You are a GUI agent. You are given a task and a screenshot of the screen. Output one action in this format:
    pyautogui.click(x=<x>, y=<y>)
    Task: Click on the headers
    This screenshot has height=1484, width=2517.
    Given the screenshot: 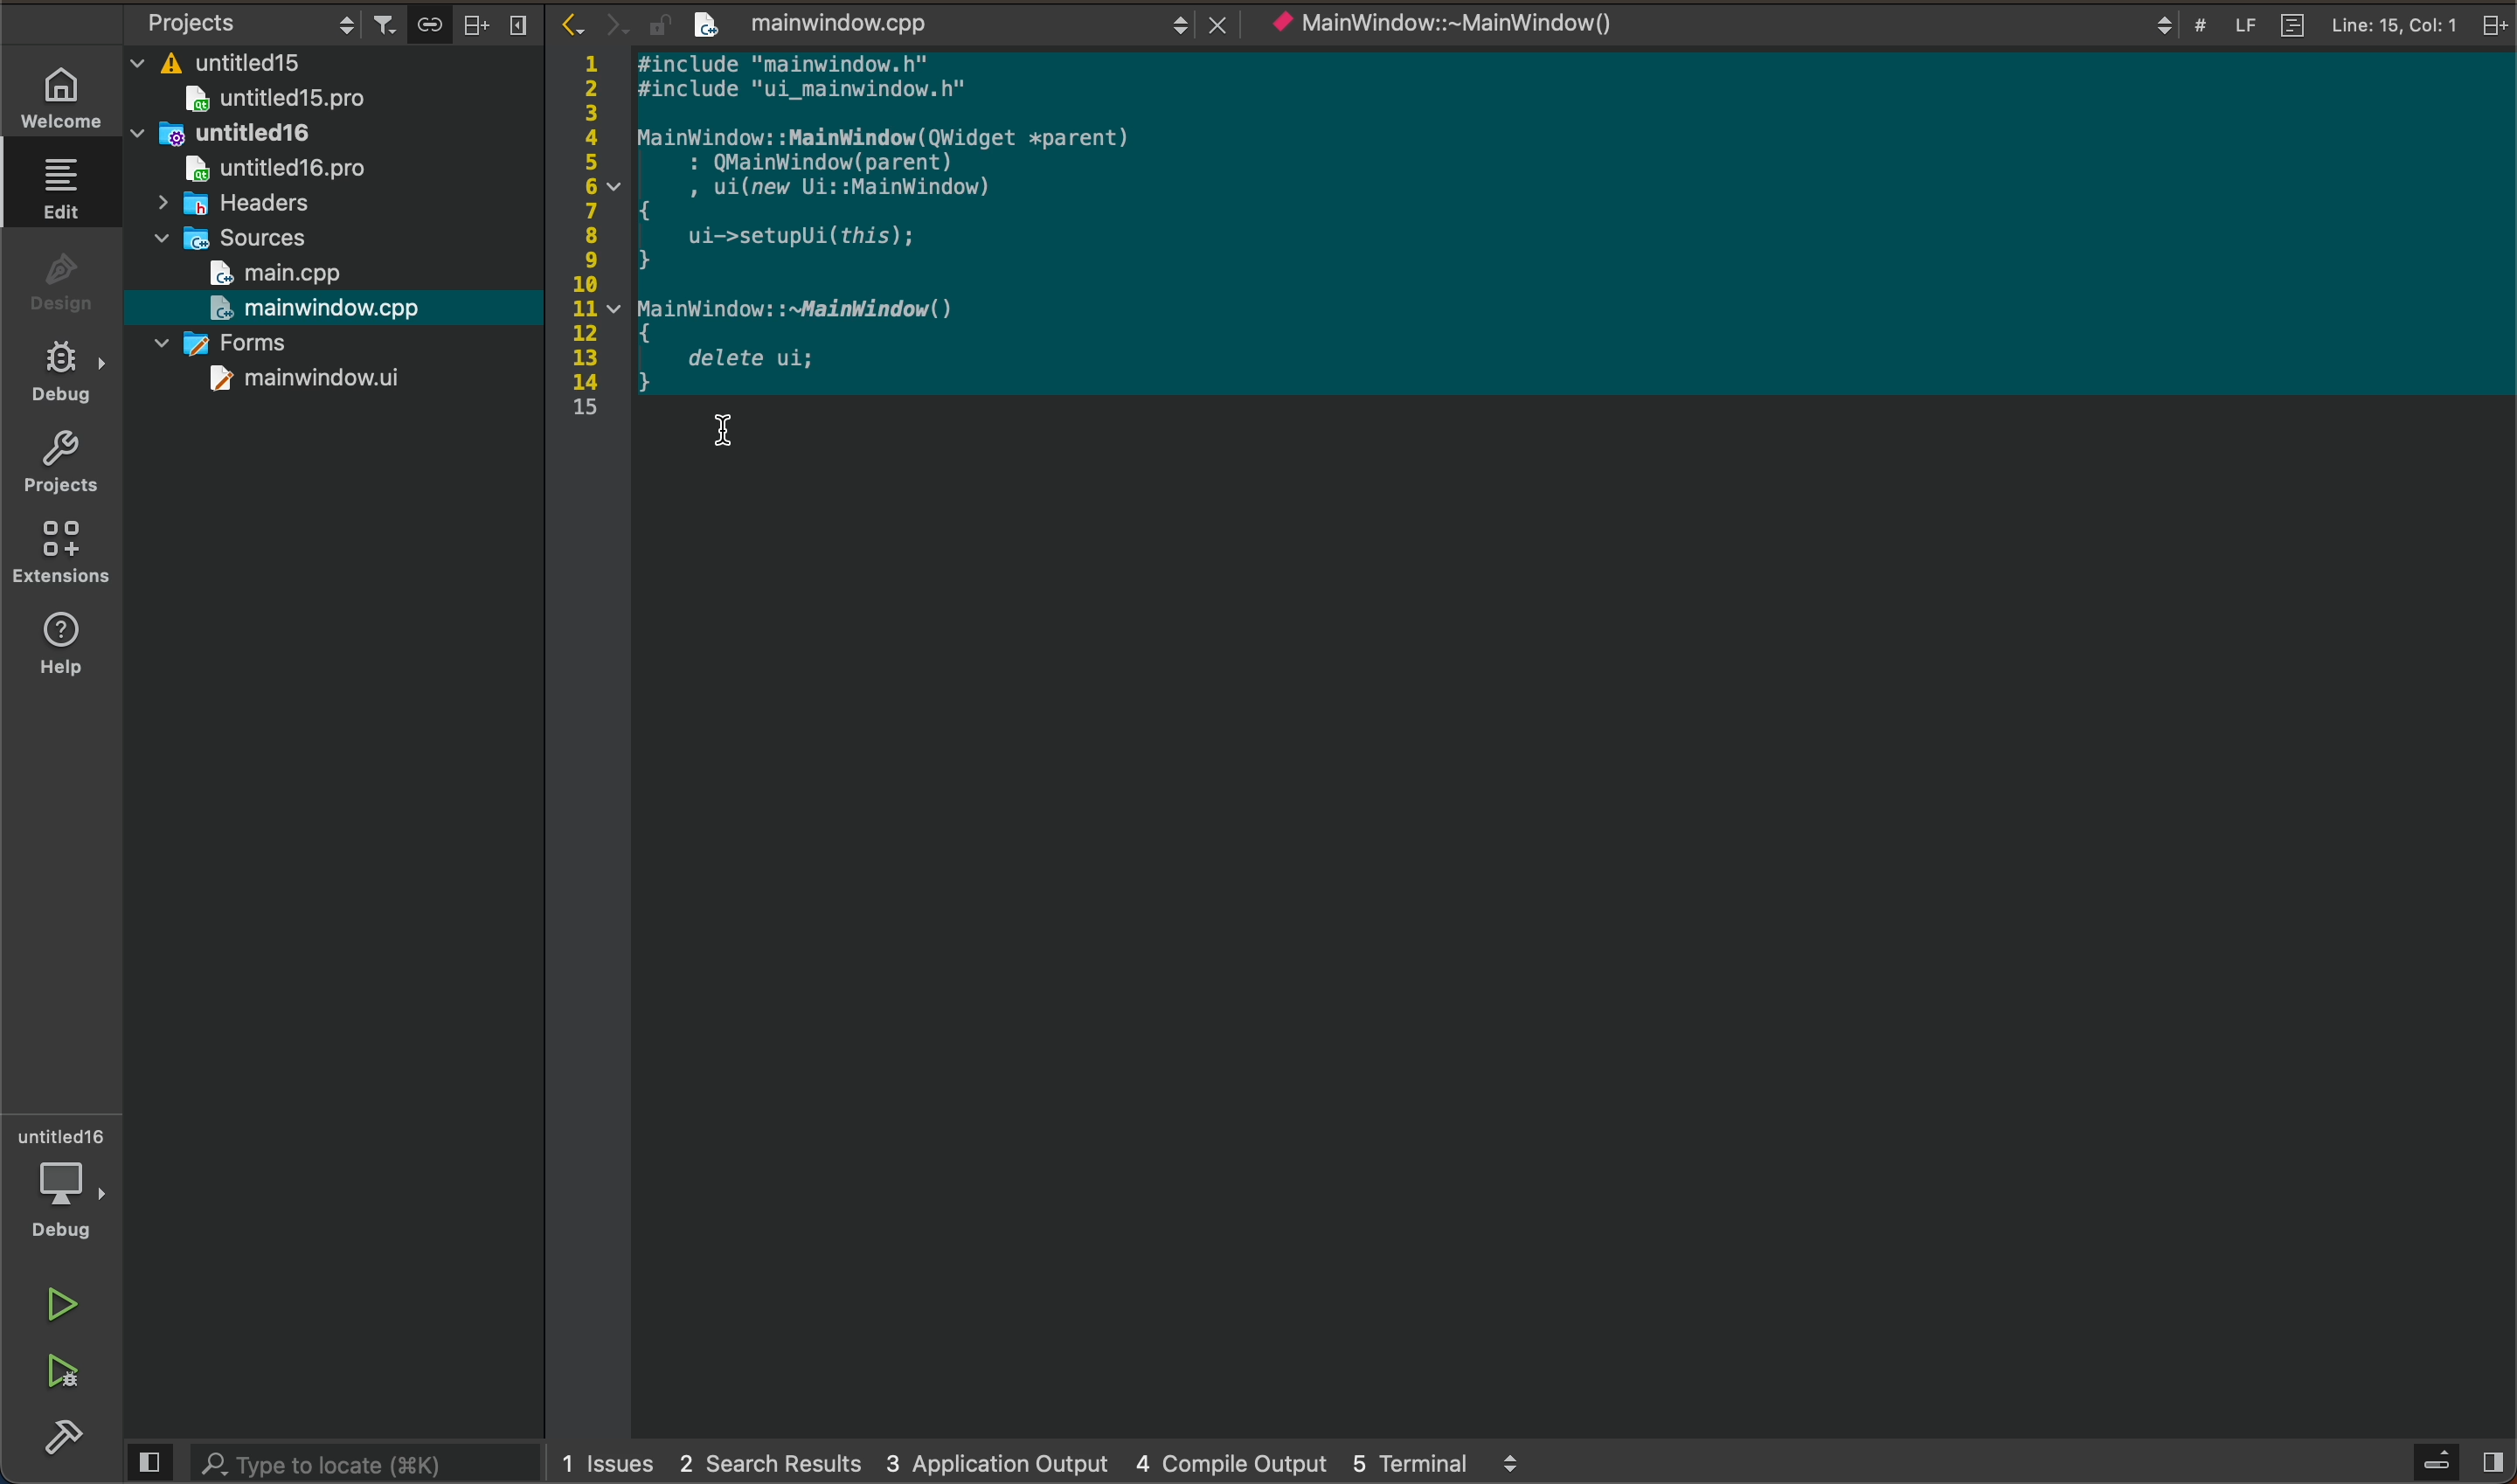 What is the action you would take?
    pyautogui.click(x=232, y=208)
    